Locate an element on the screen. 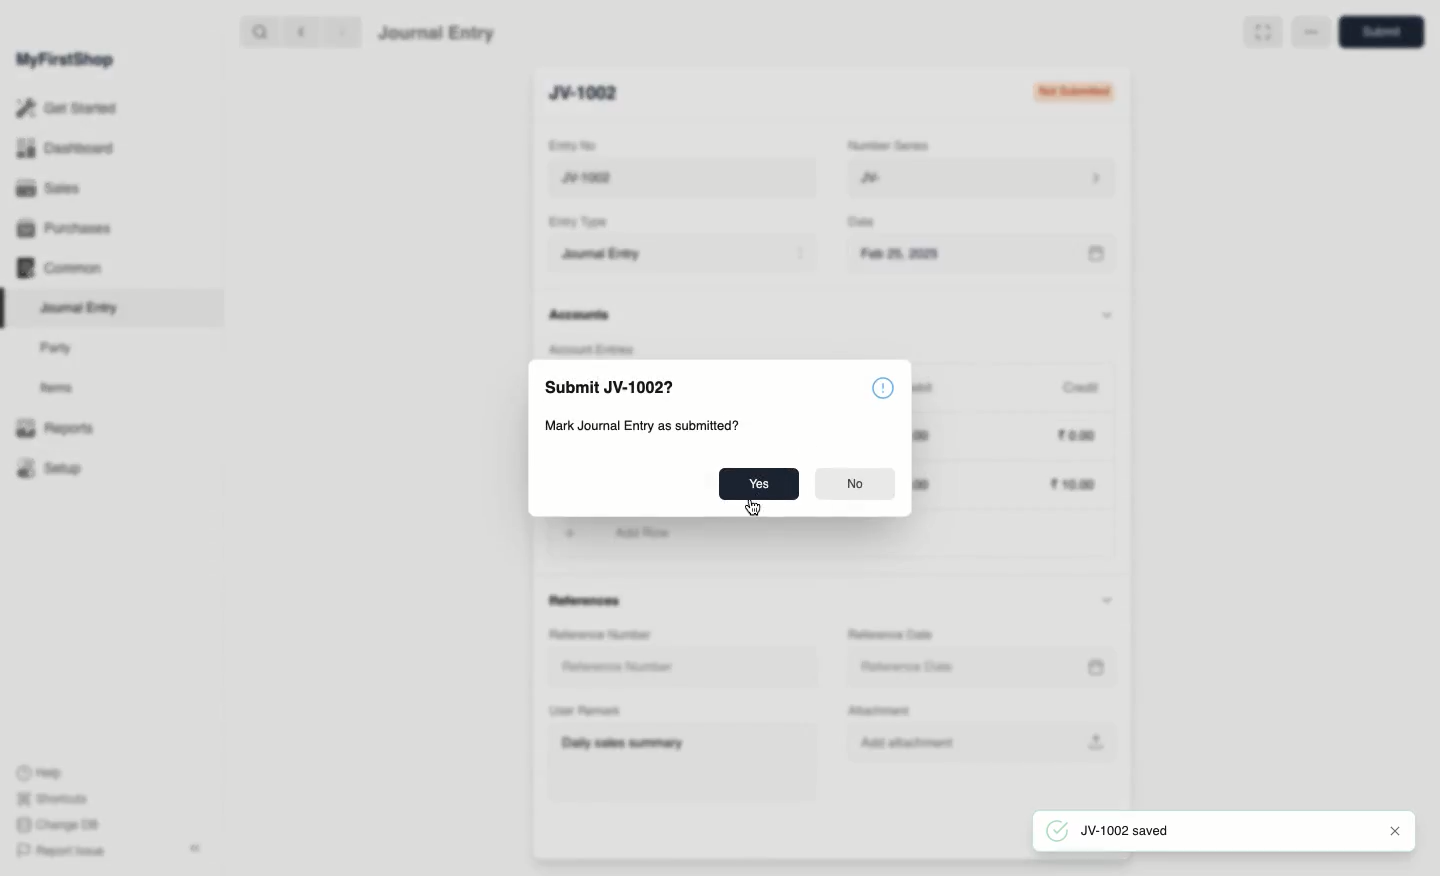 This screenshot has height=876, width=1440. Shortcuts is located at coordinates (49, 797).